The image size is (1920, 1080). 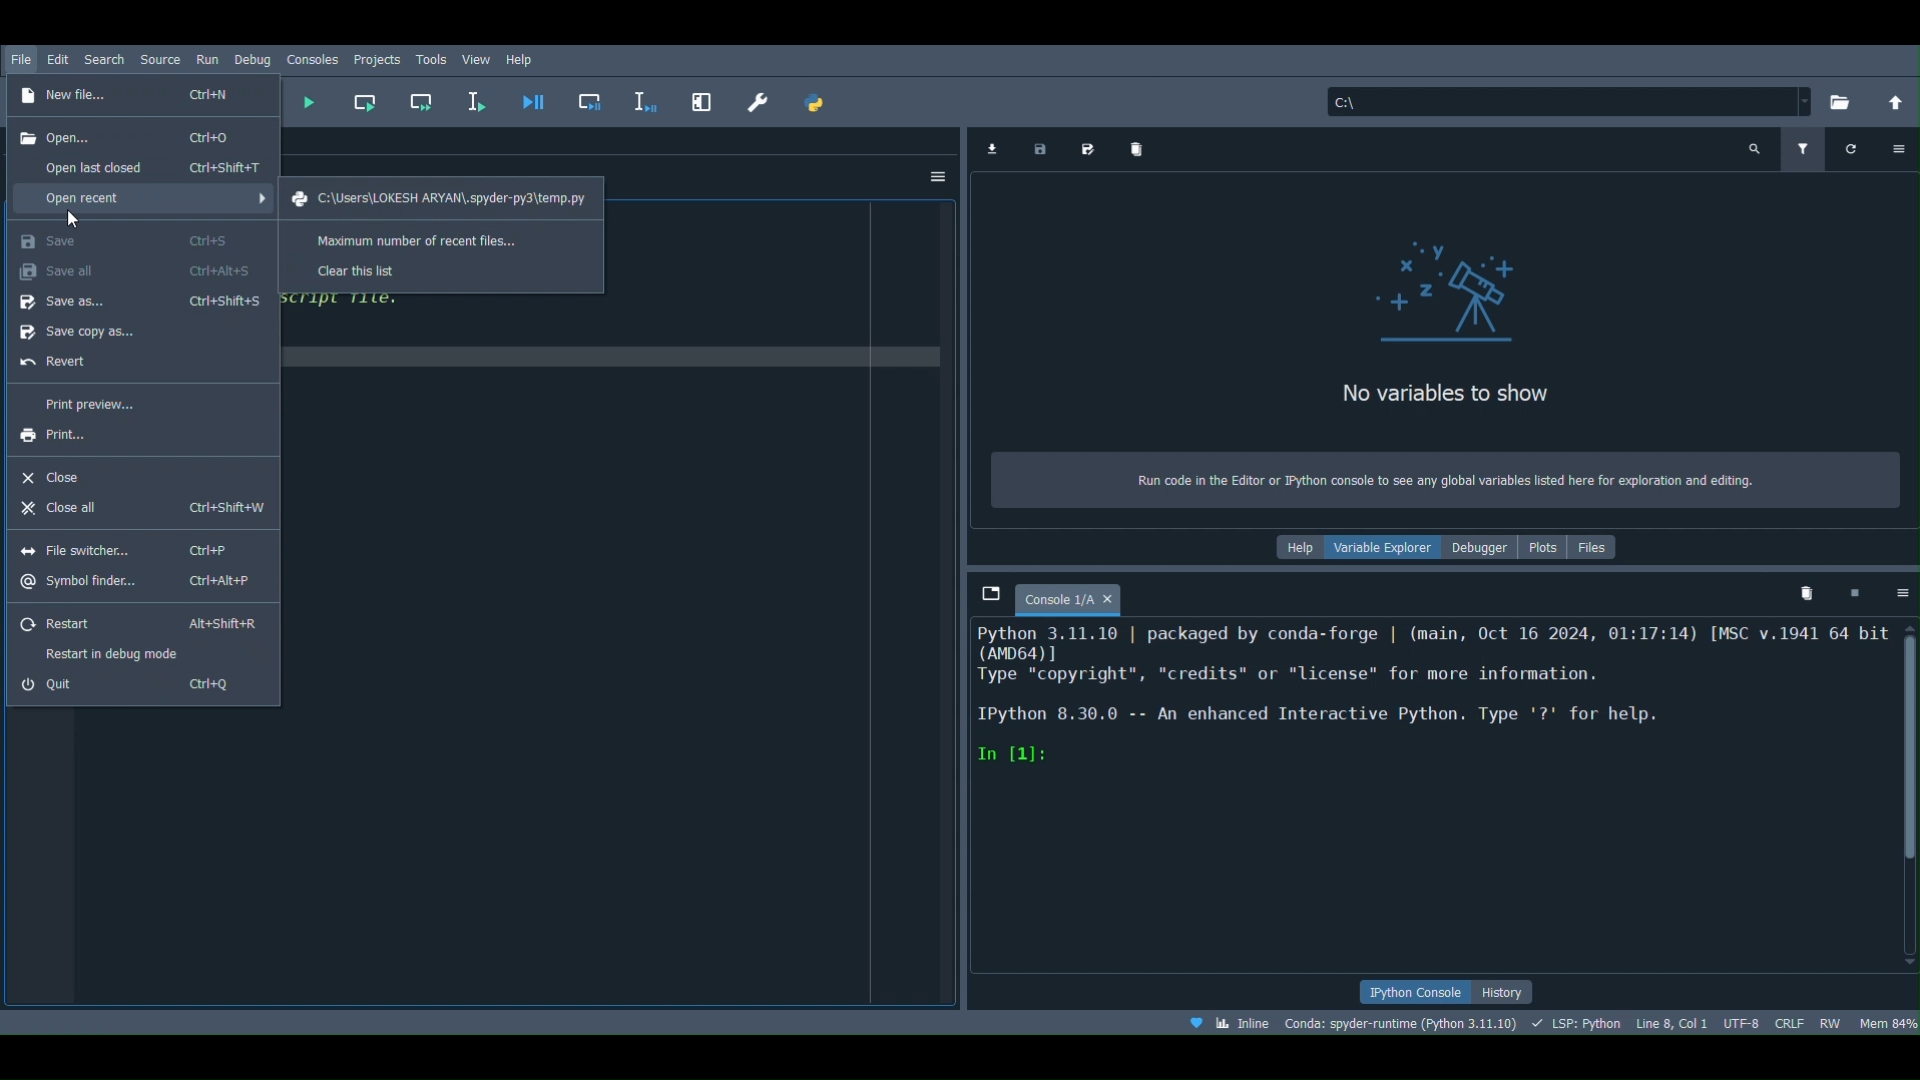 I want to click on Open last closed, so click(x=146, y=164).